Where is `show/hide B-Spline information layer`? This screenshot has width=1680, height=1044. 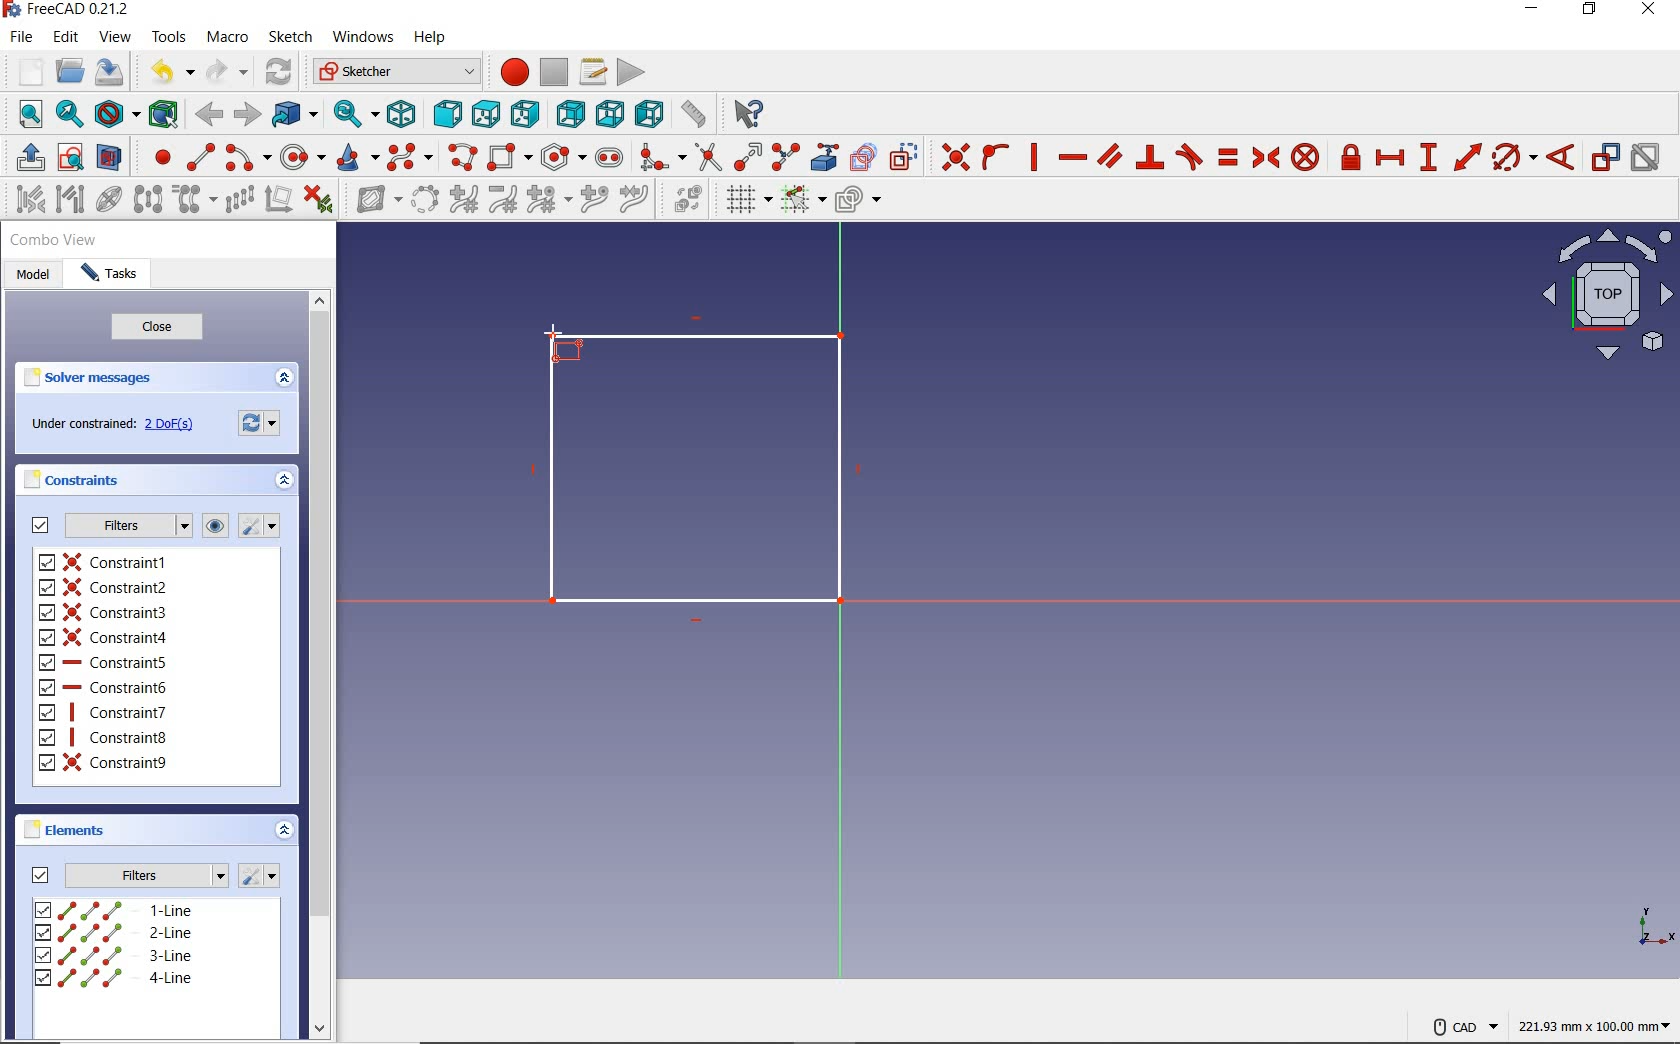
show/hide B-Spline information layer is located at coordinates (372, 201).